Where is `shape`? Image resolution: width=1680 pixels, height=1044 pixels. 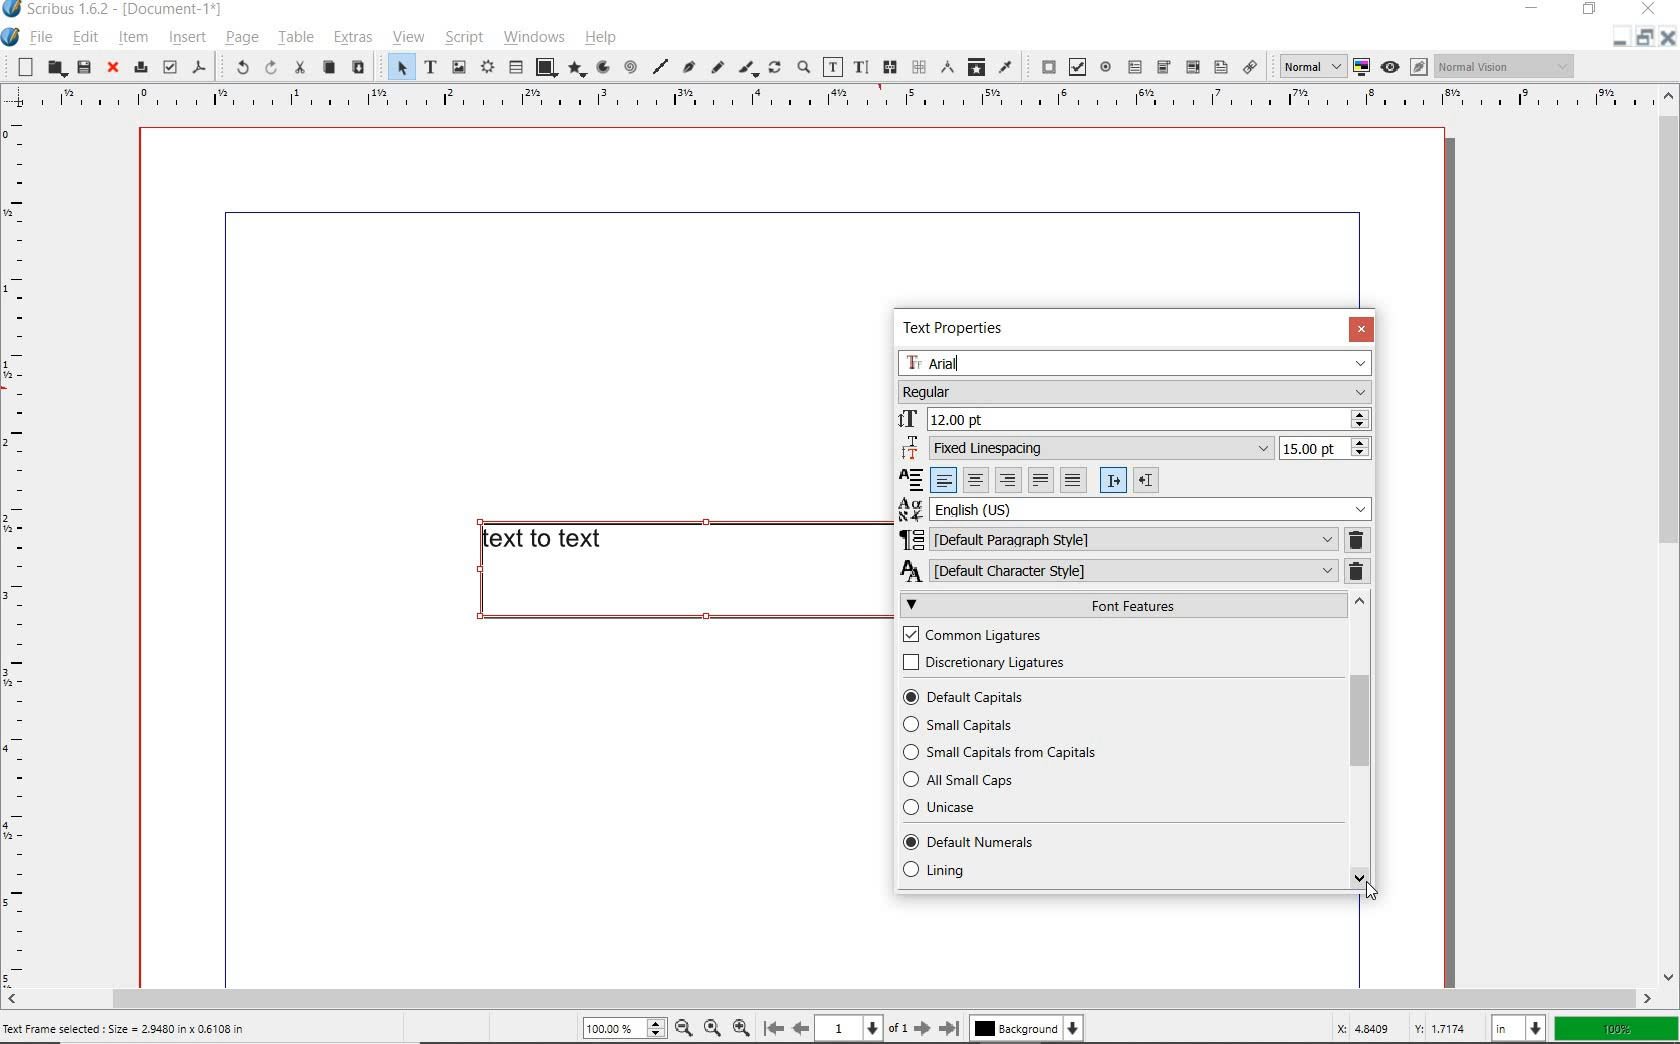
shape is located at coordinates (545, 68).